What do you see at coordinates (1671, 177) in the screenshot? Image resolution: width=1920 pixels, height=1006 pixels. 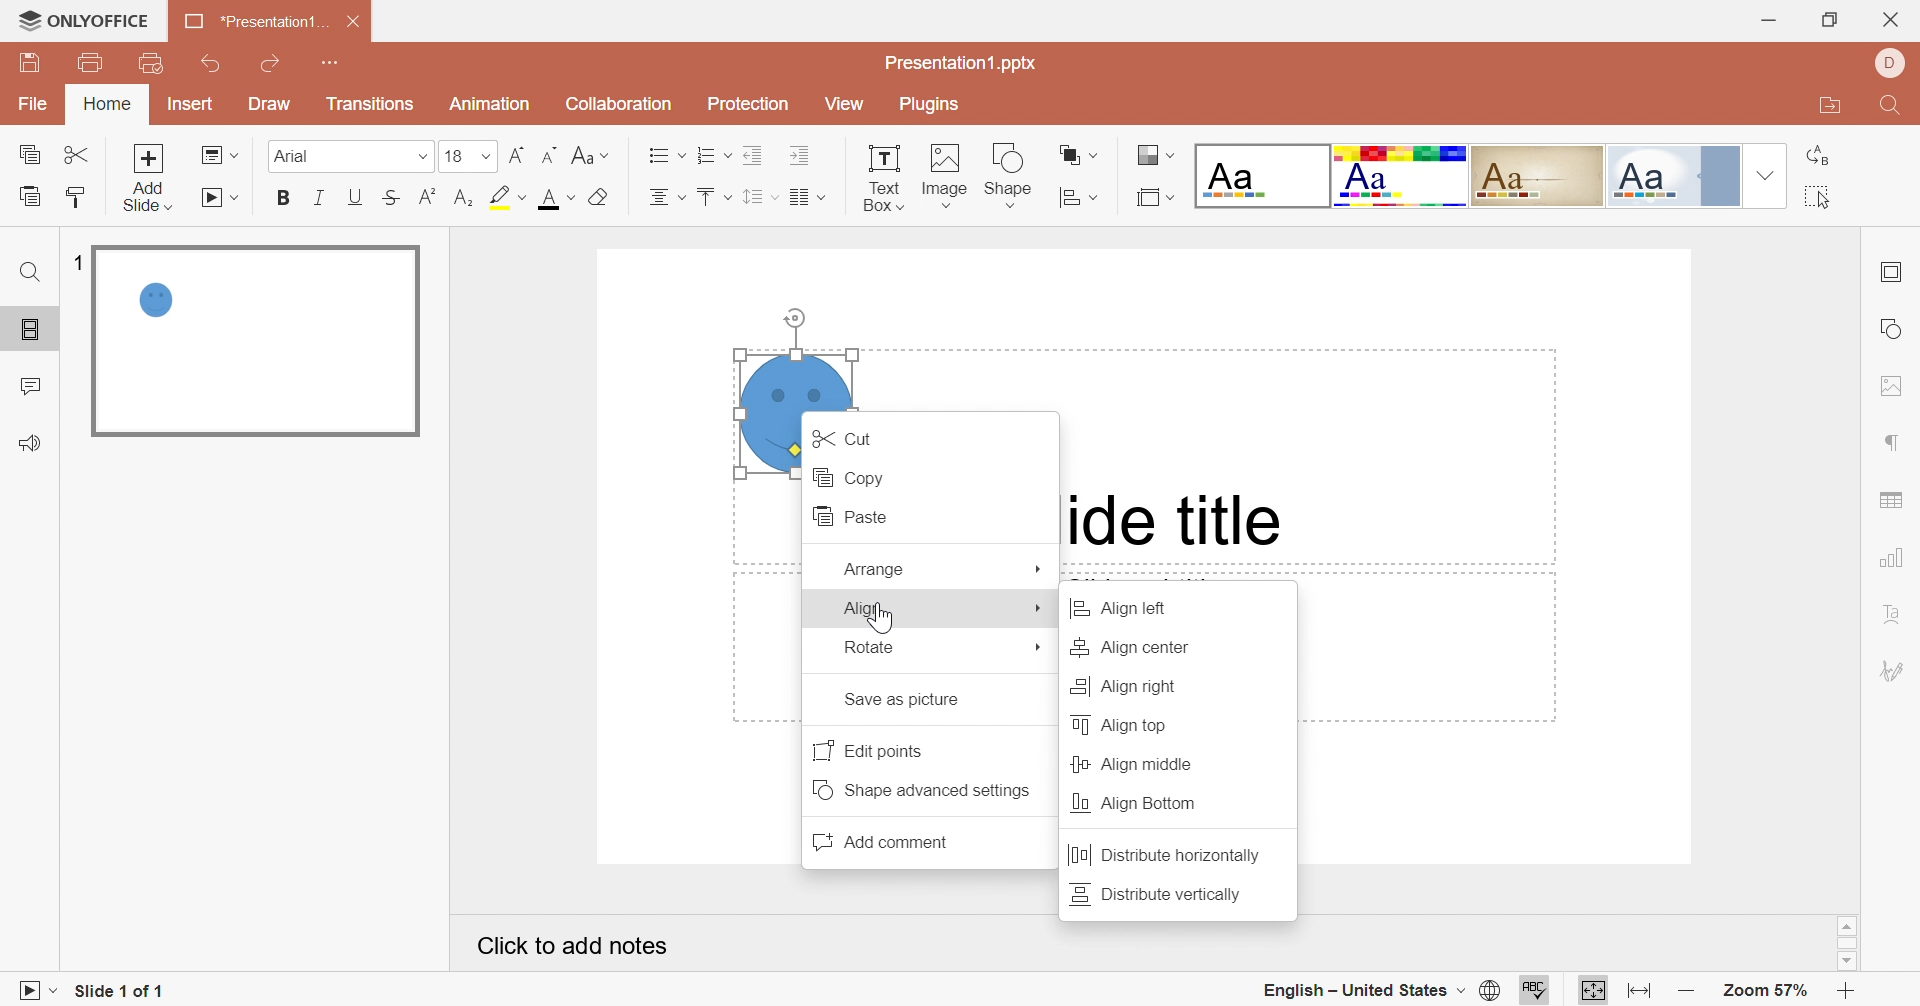 I see `Official` at bounding box center [1671, 177].